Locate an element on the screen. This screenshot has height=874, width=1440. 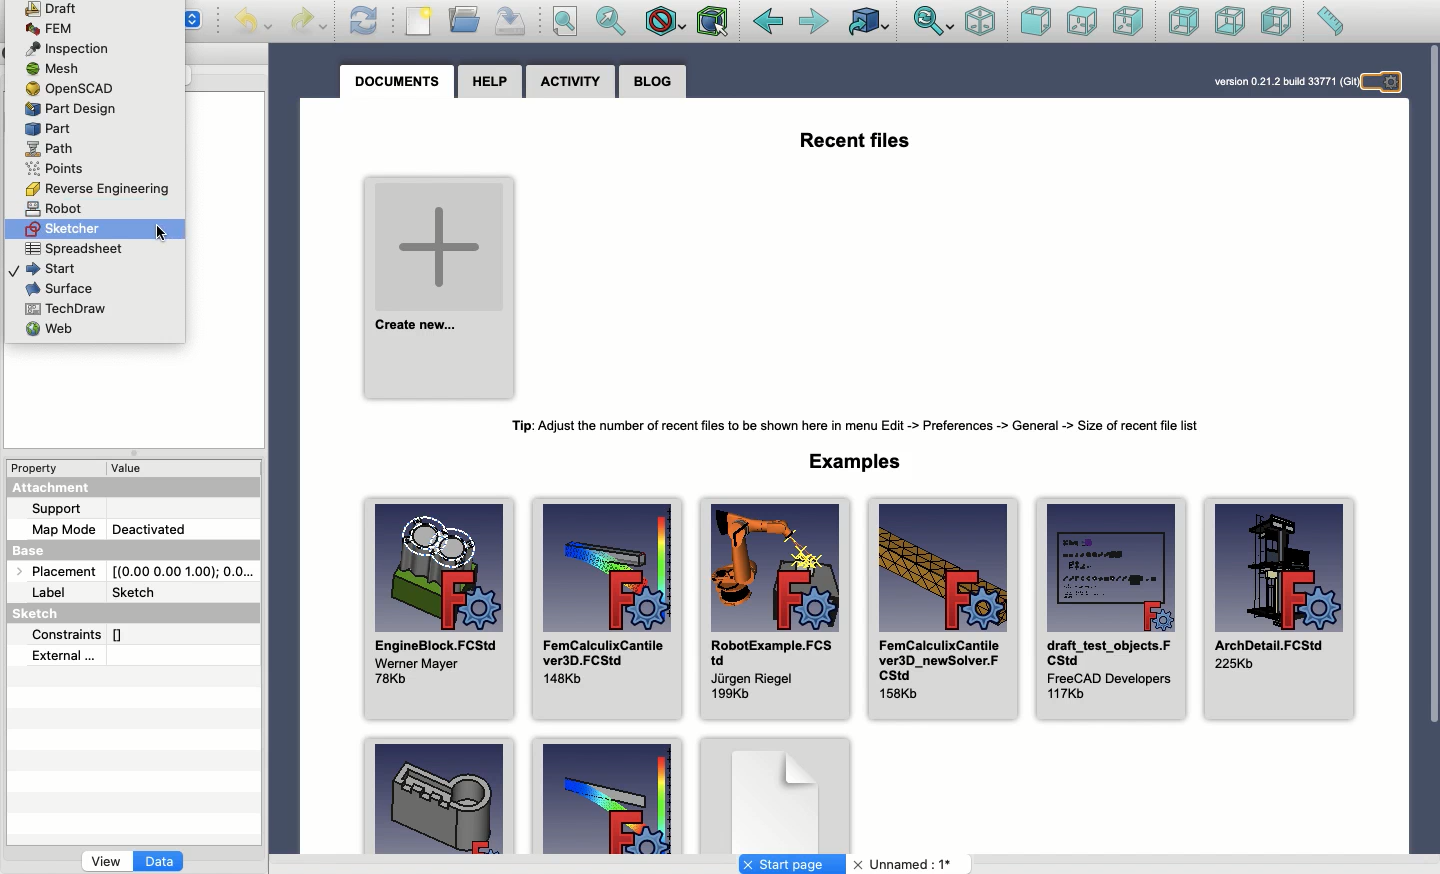
Constraints is located at coordinates (79, 636).